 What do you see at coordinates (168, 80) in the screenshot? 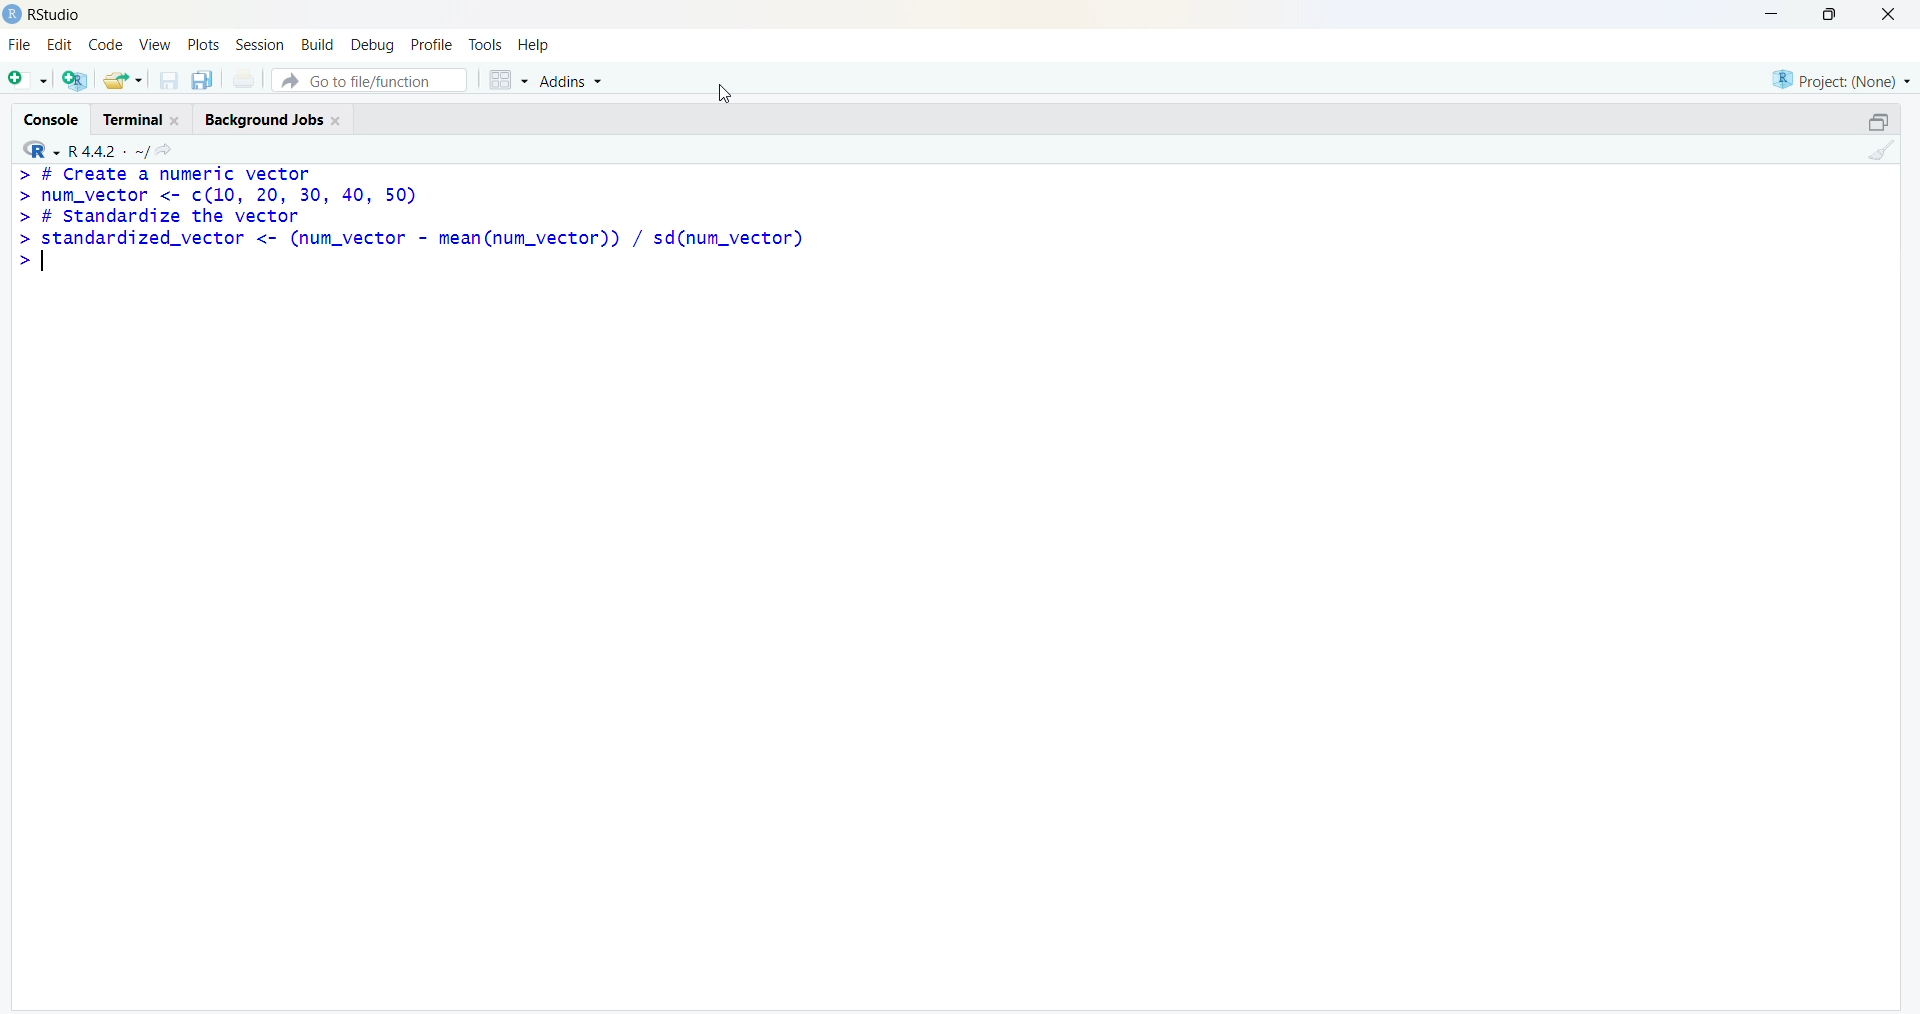
I see `save` at bounding box center [168, 80].